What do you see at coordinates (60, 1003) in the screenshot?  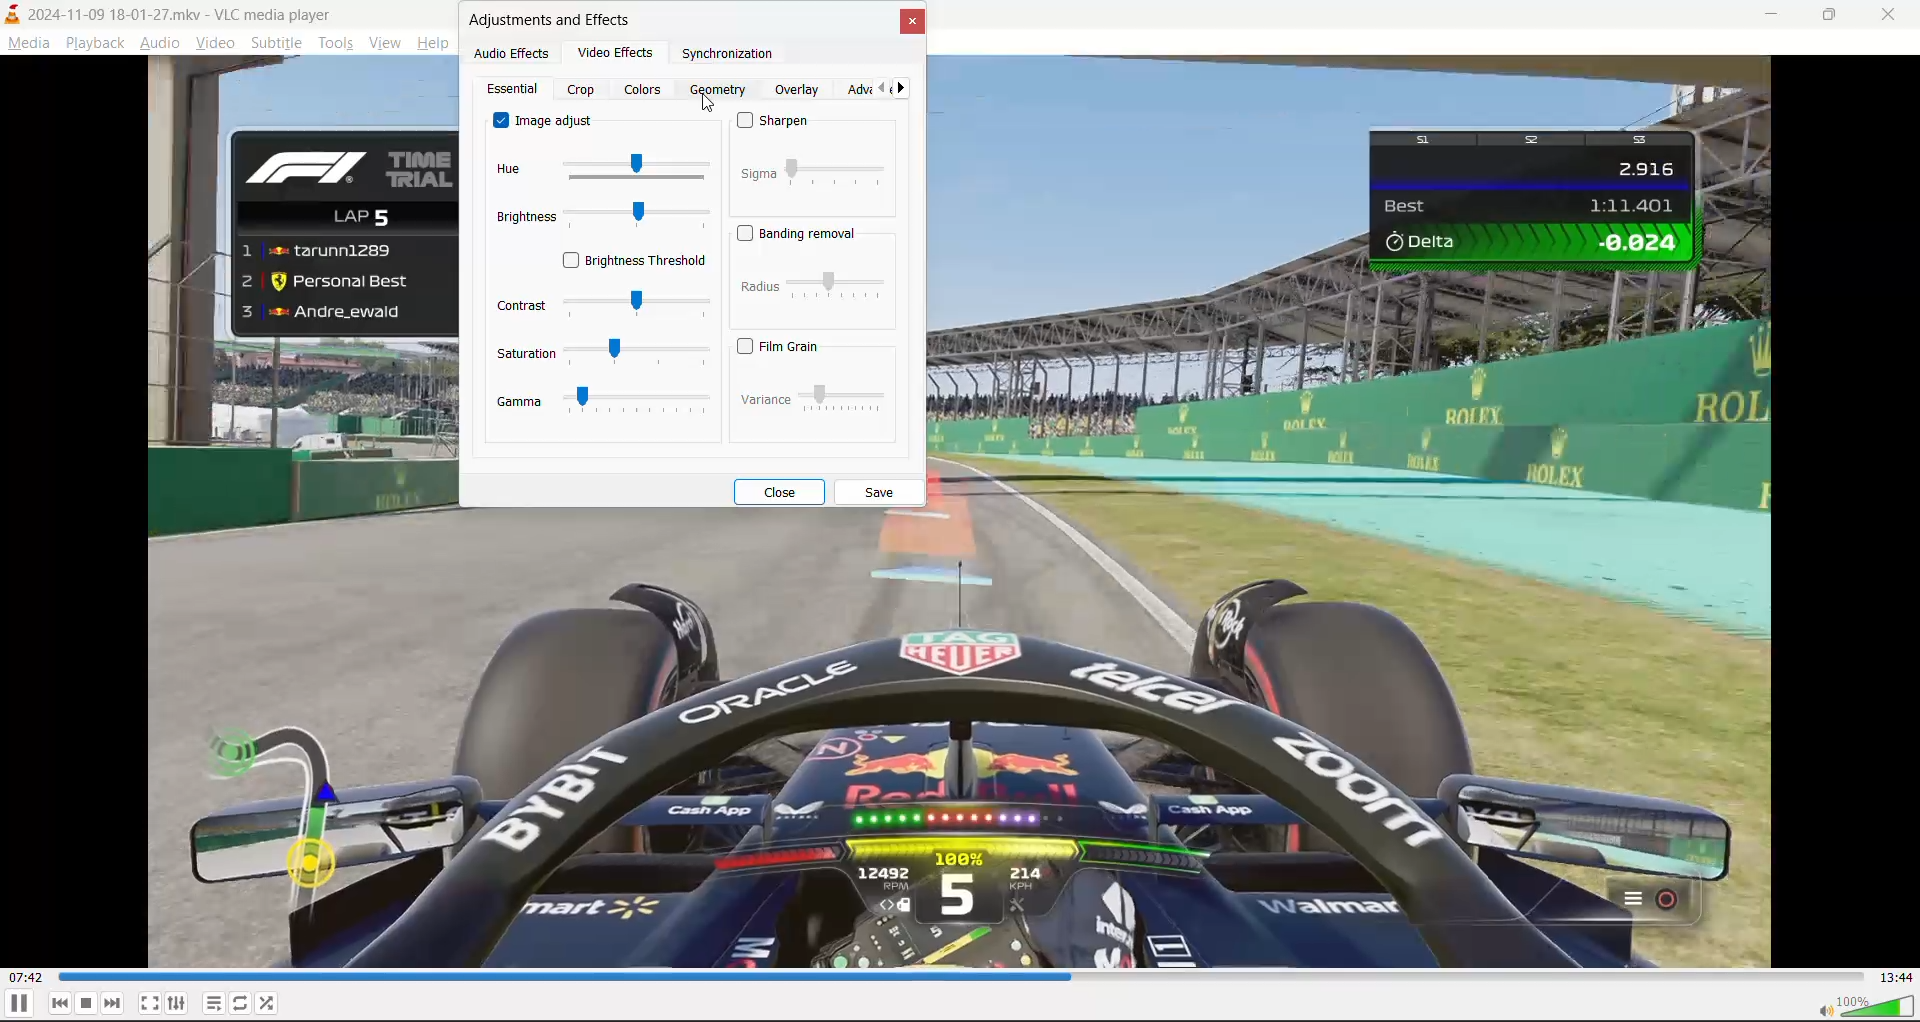 I see `previous` at bounding box center [60, 1003].